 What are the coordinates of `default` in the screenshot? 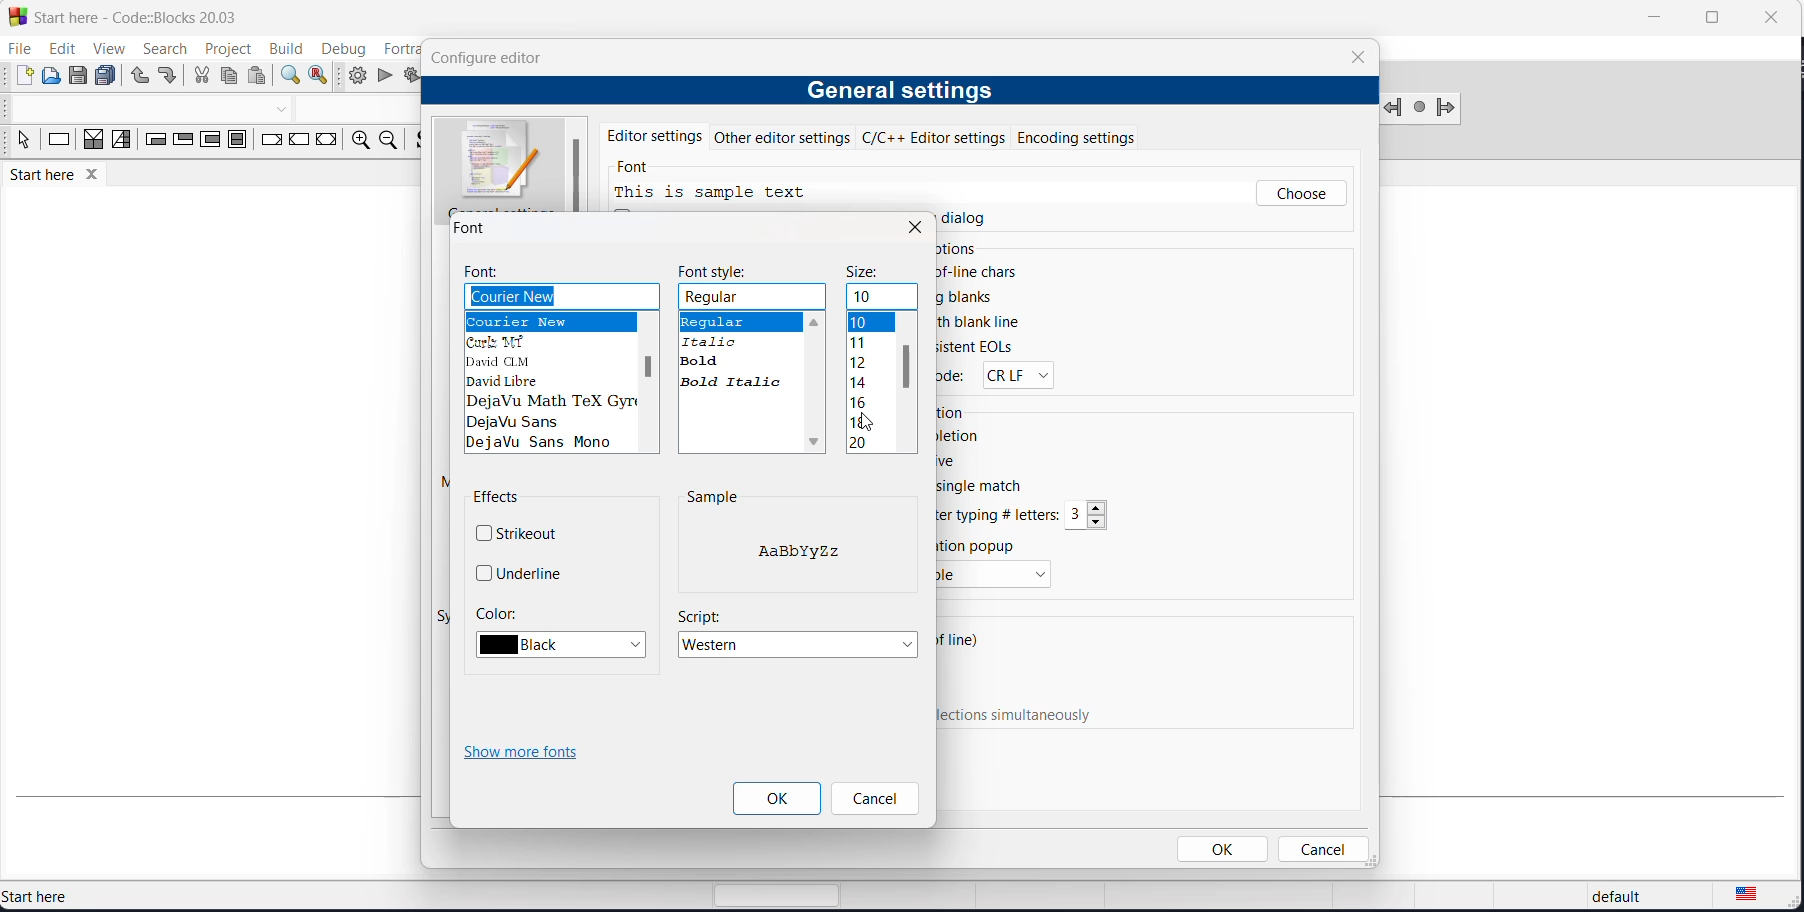 It's located at (1611, 898).